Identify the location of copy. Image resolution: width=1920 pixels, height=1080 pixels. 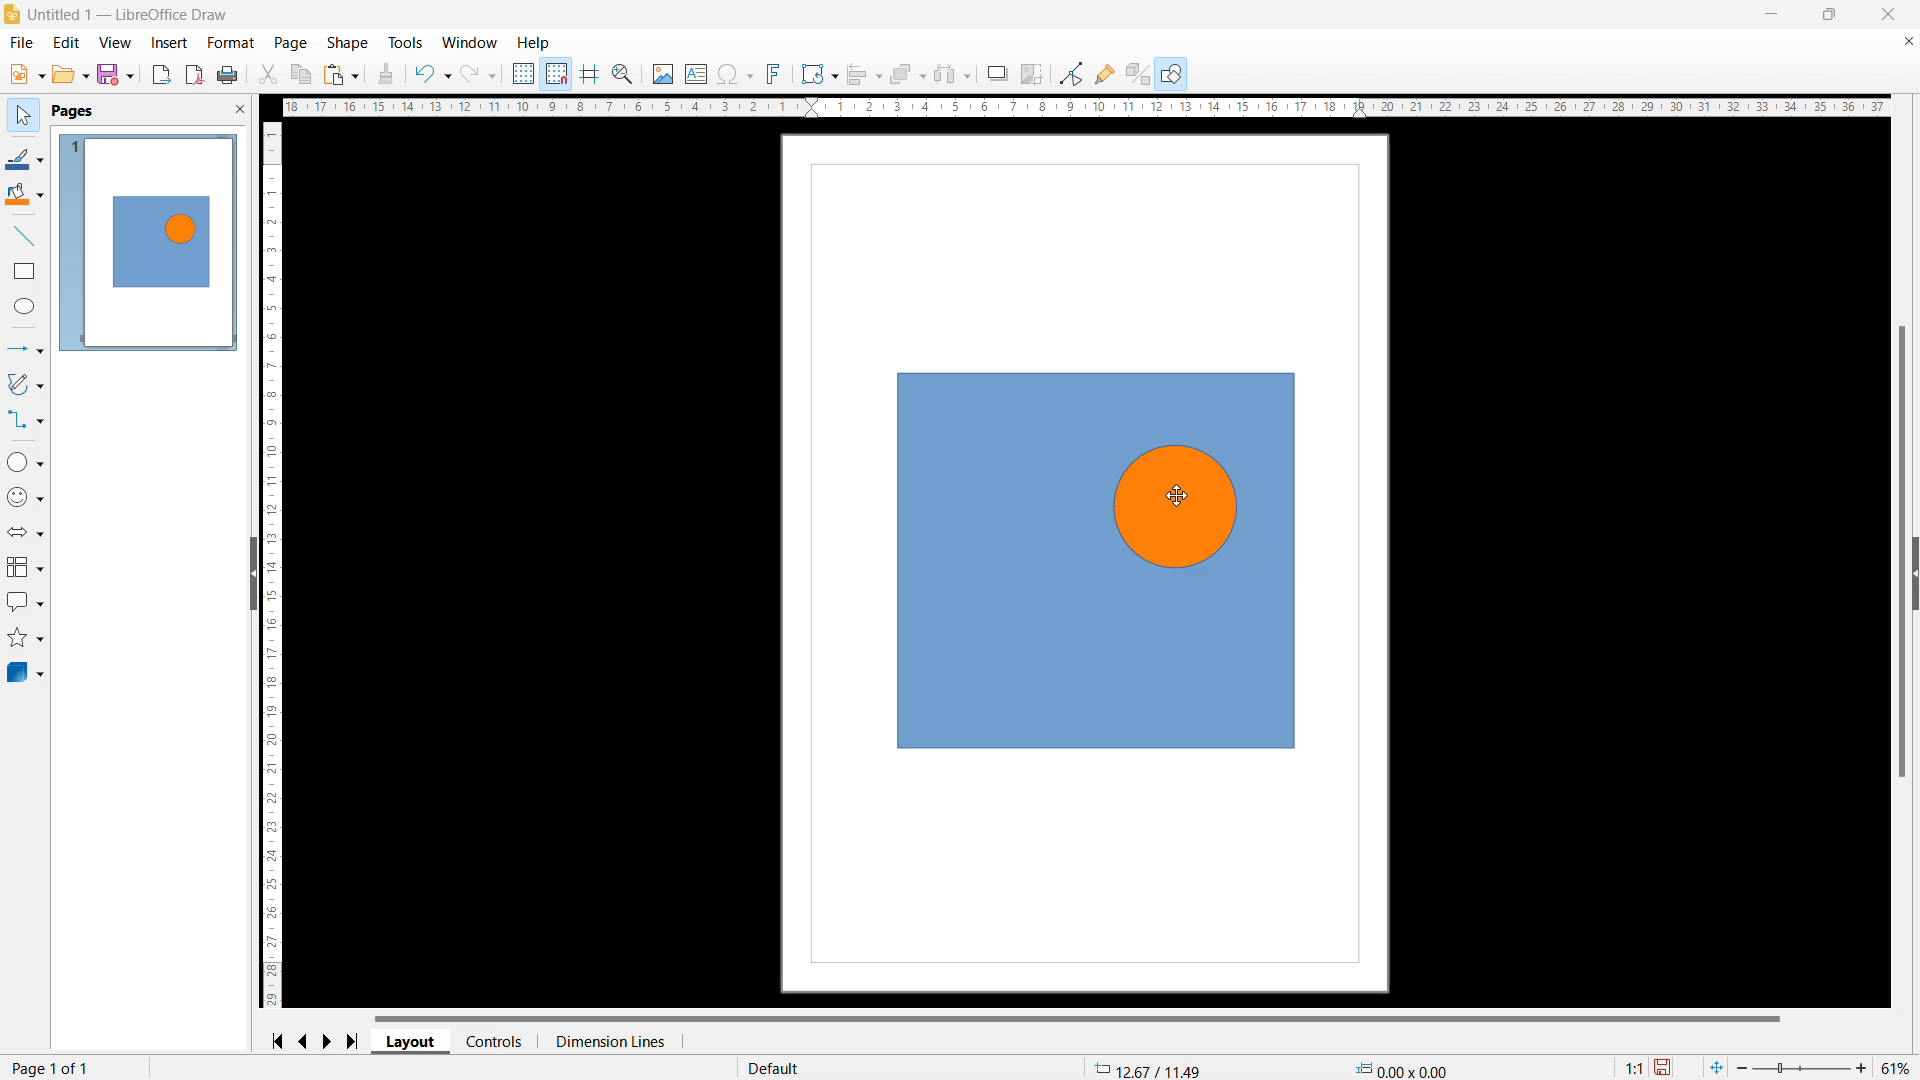
(301, 74).